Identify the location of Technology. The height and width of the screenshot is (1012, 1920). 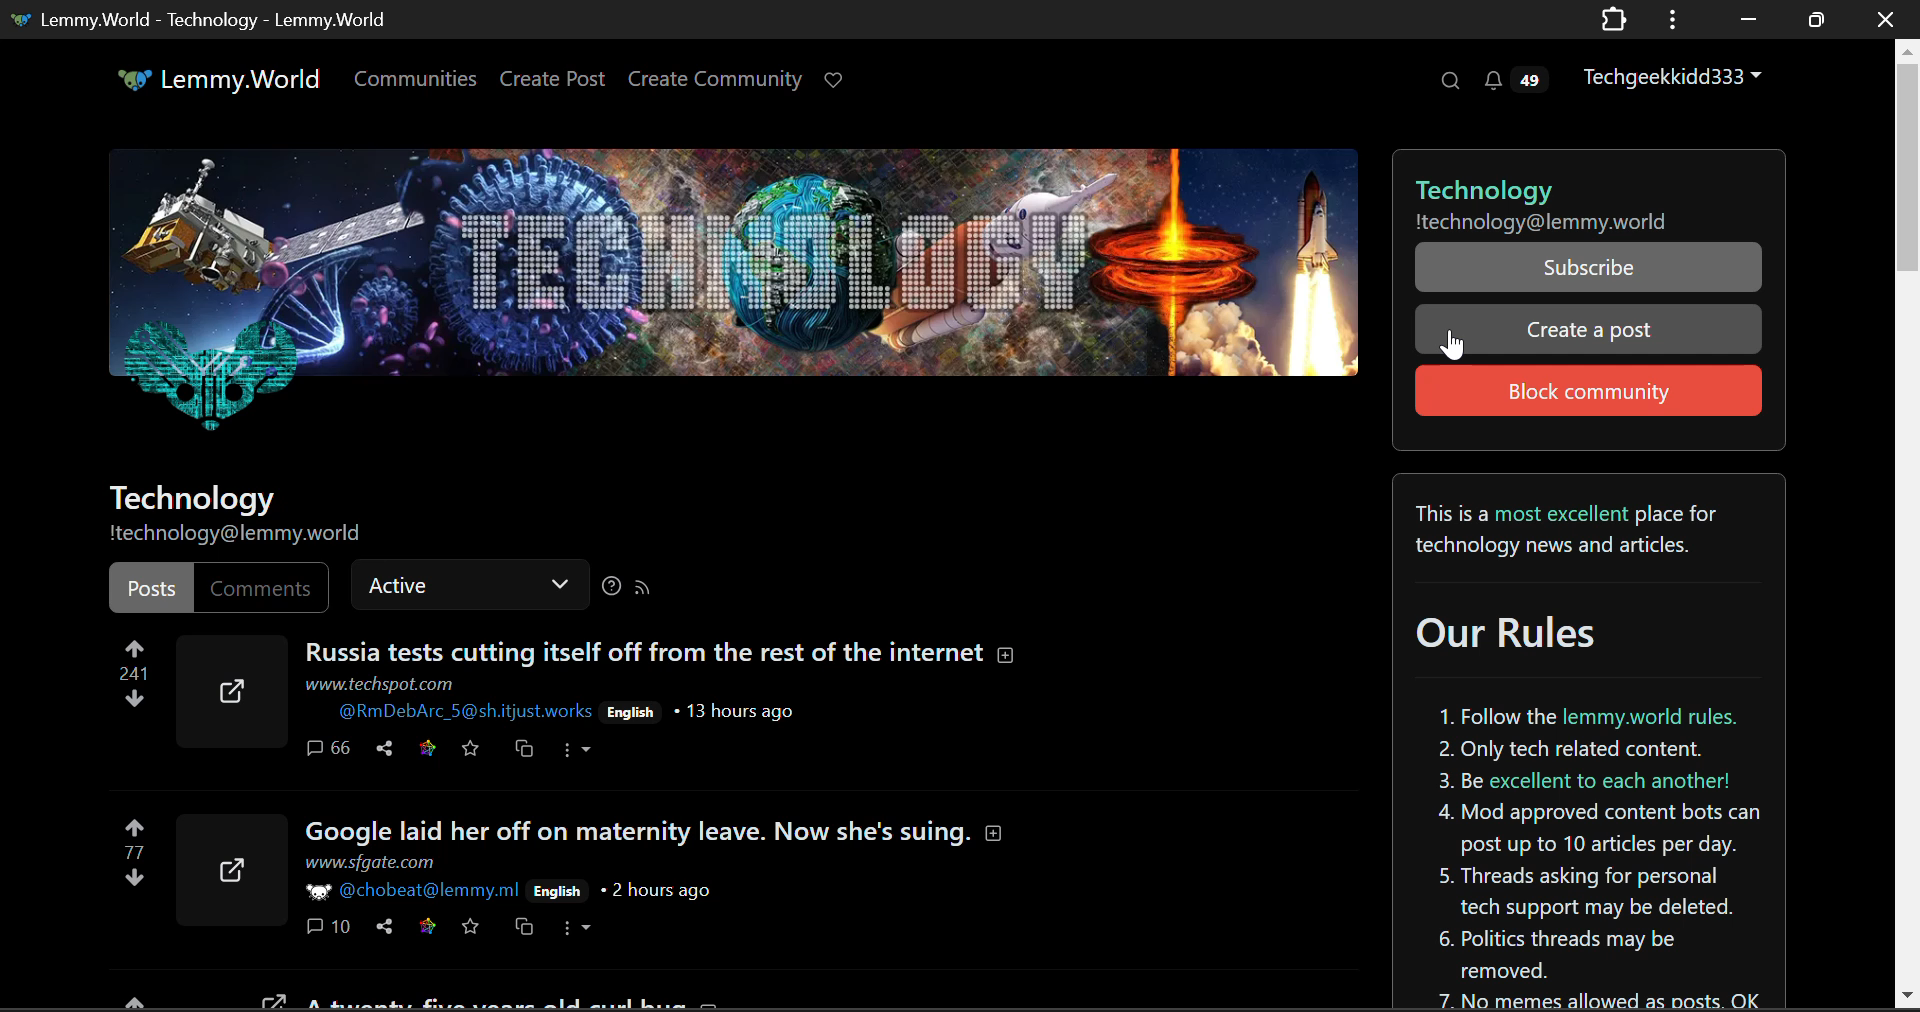
(1579, 182).